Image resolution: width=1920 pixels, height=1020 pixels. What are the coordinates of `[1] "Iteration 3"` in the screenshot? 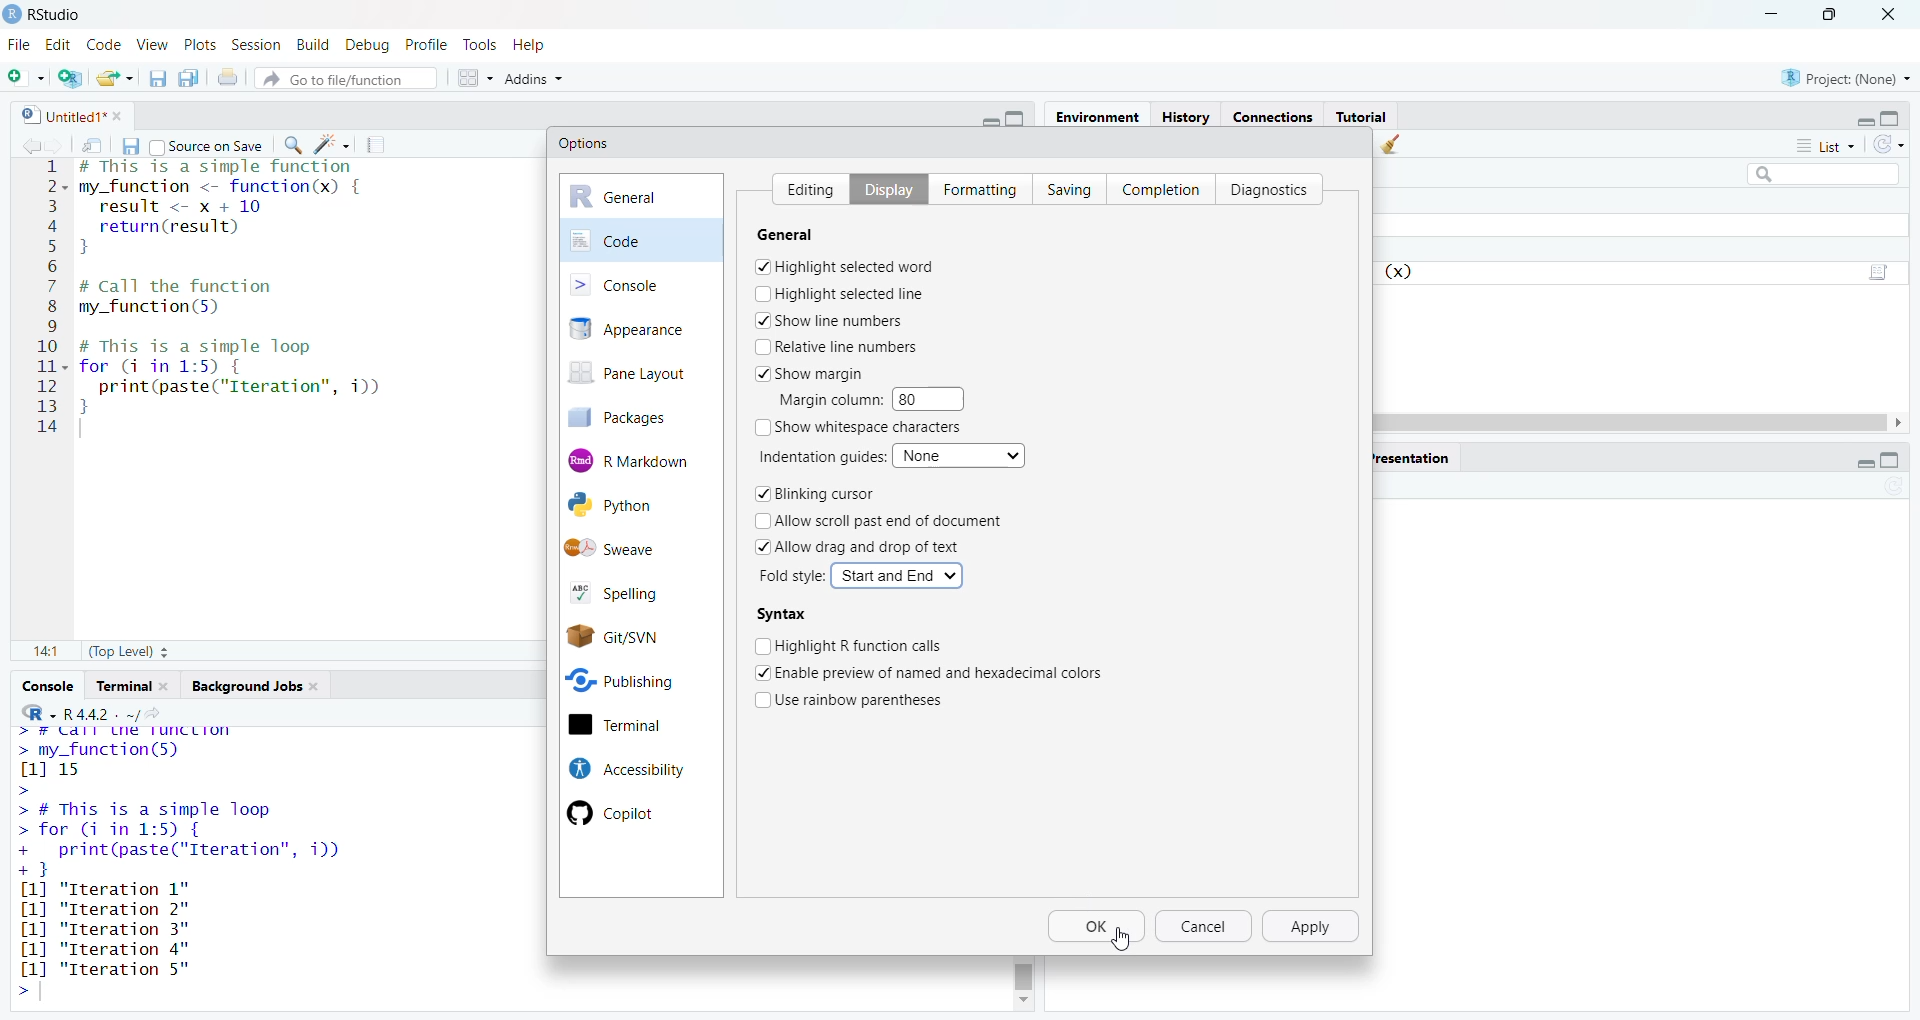 It's located at (103, 930).